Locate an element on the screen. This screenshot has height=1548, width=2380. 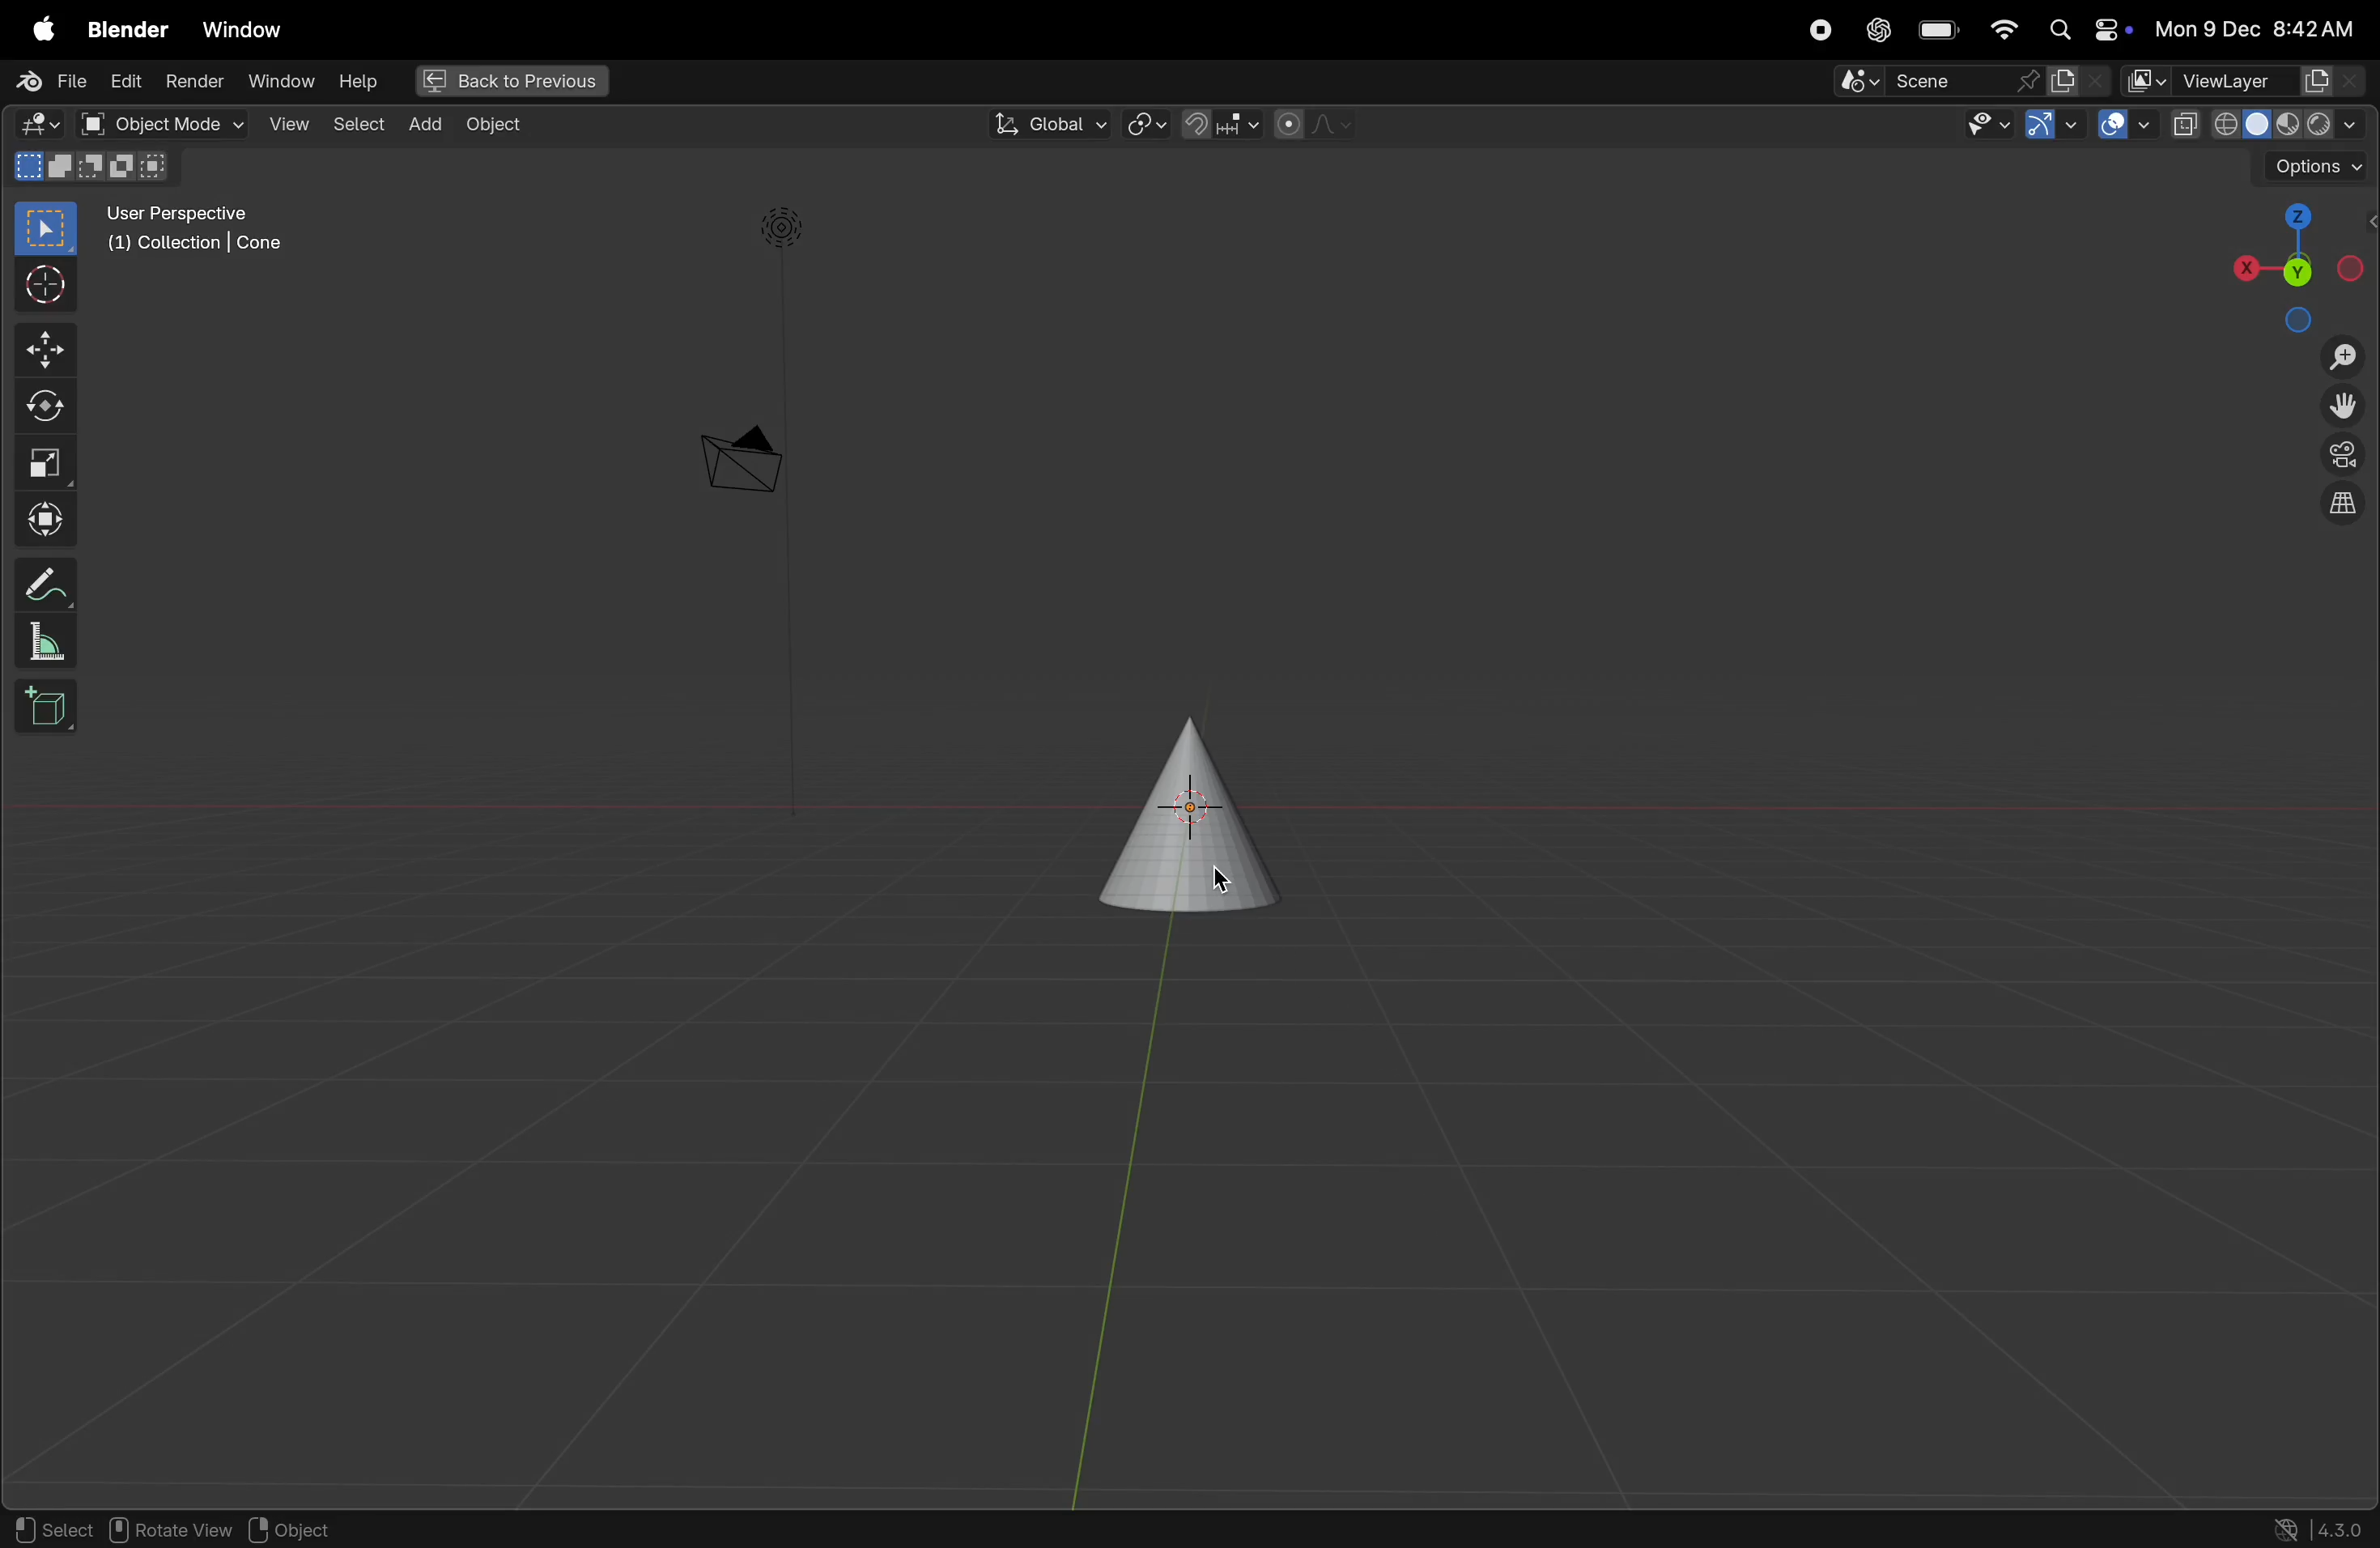
Pin scene is located at coordinates (1934, 81).